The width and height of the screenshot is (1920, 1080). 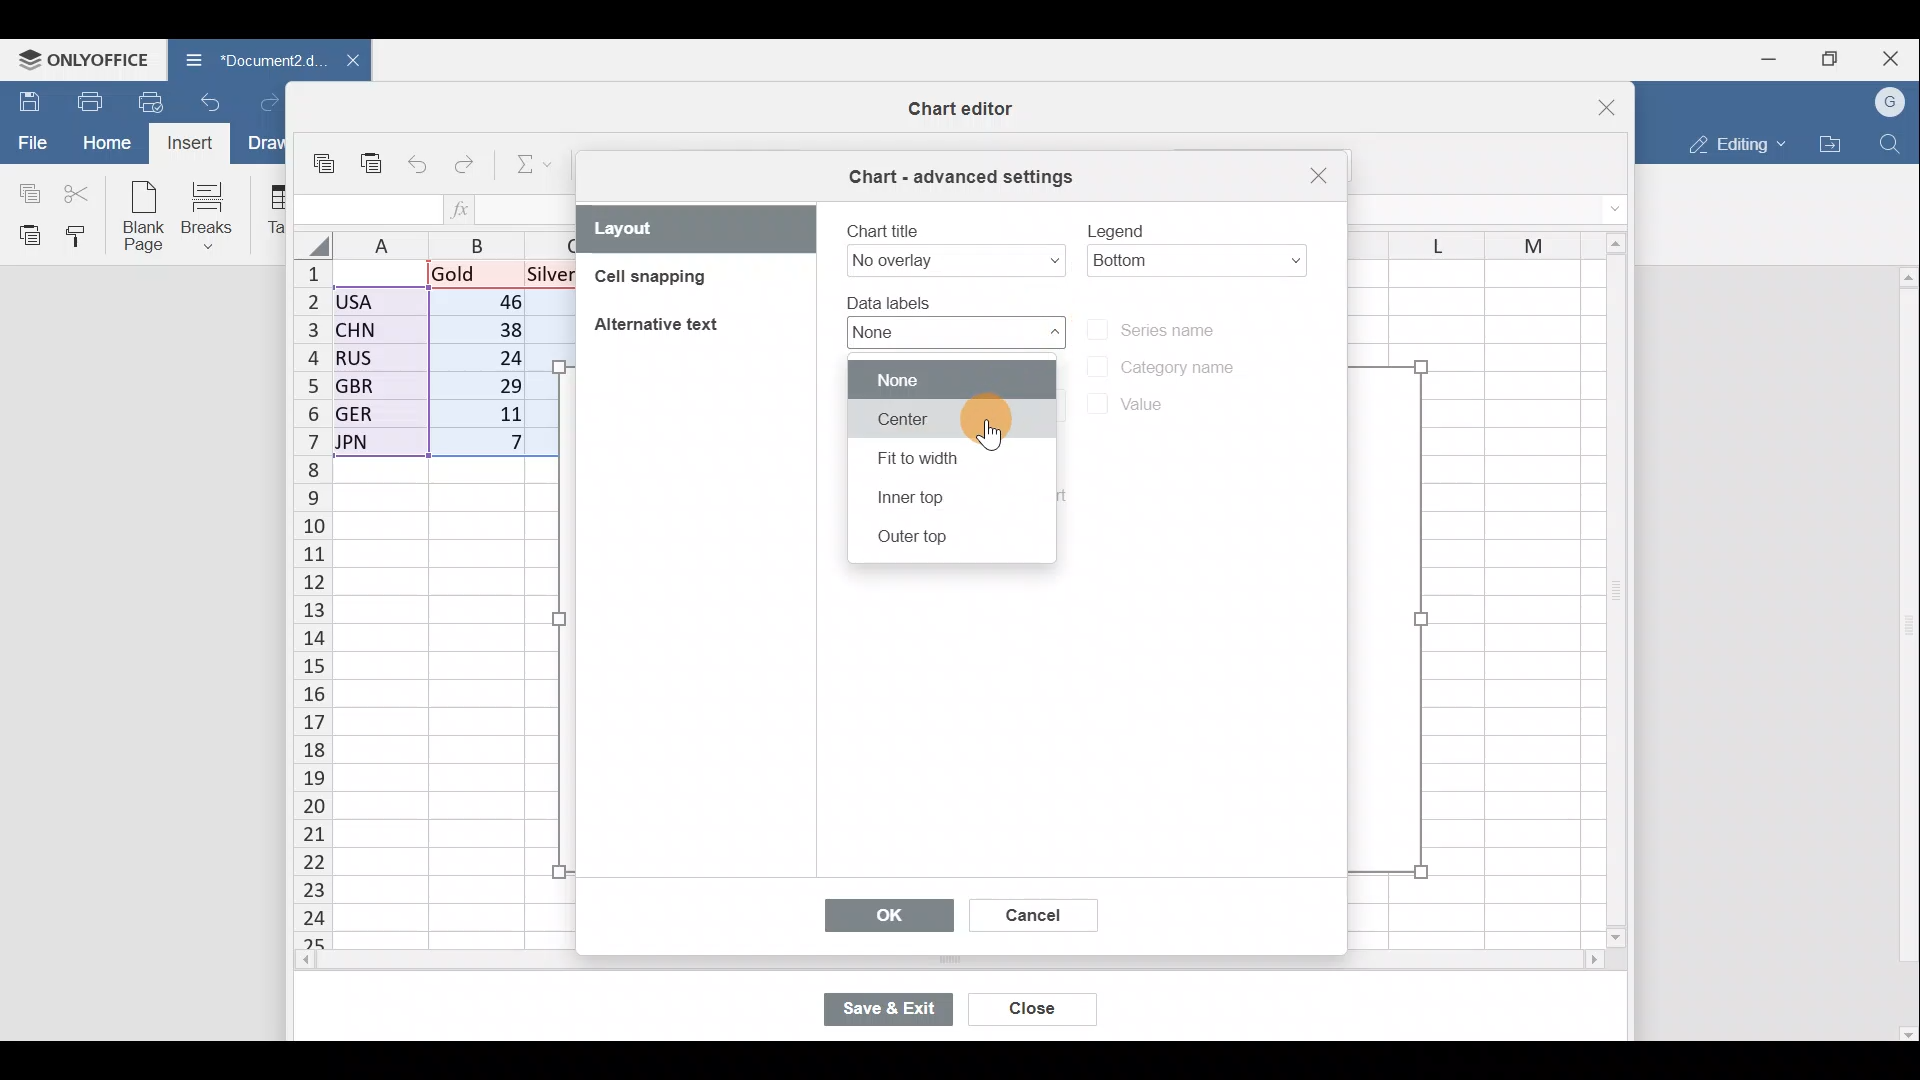 What do you see at coordinates (947, 464) in the screenshot?
I see `Fit to width` at bounding box center [947, 464].